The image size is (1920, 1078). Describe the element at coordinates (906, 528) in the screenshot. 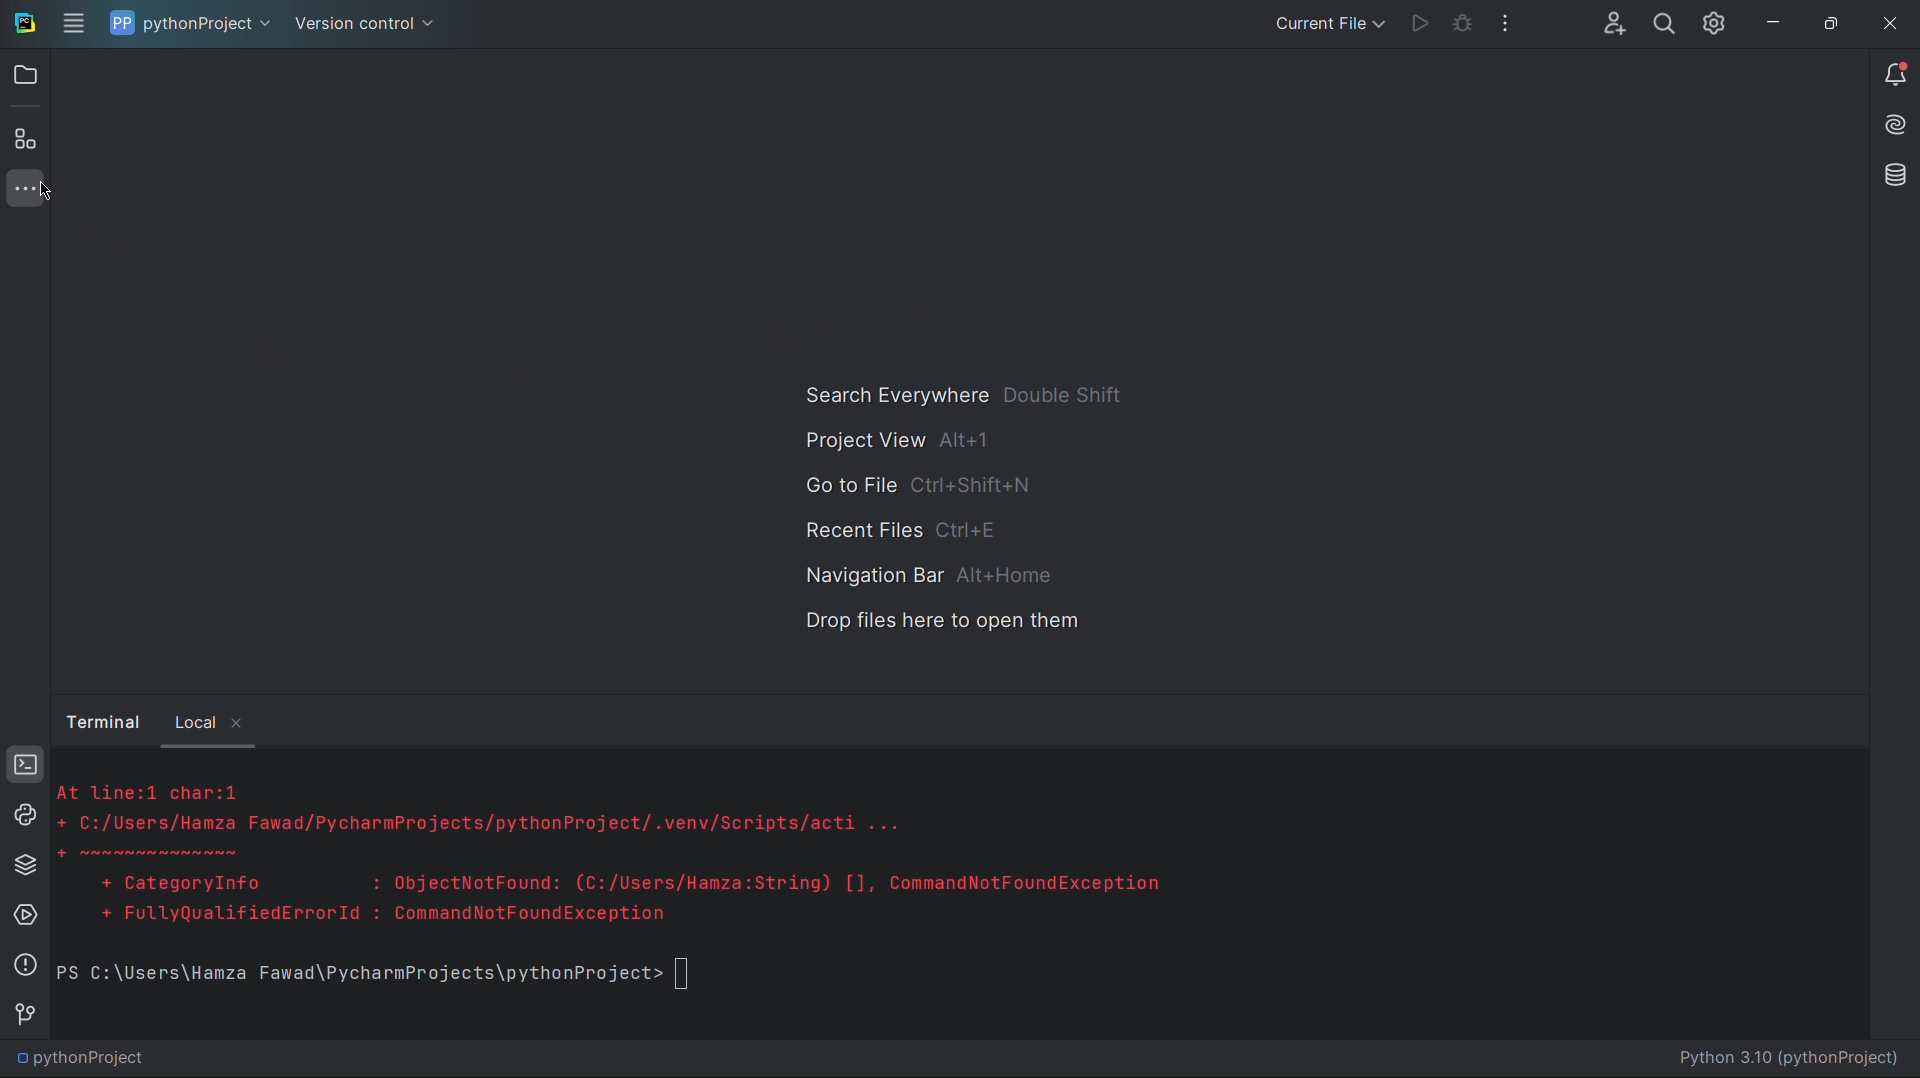

I see `Recent Files ctrl+e` at that location.